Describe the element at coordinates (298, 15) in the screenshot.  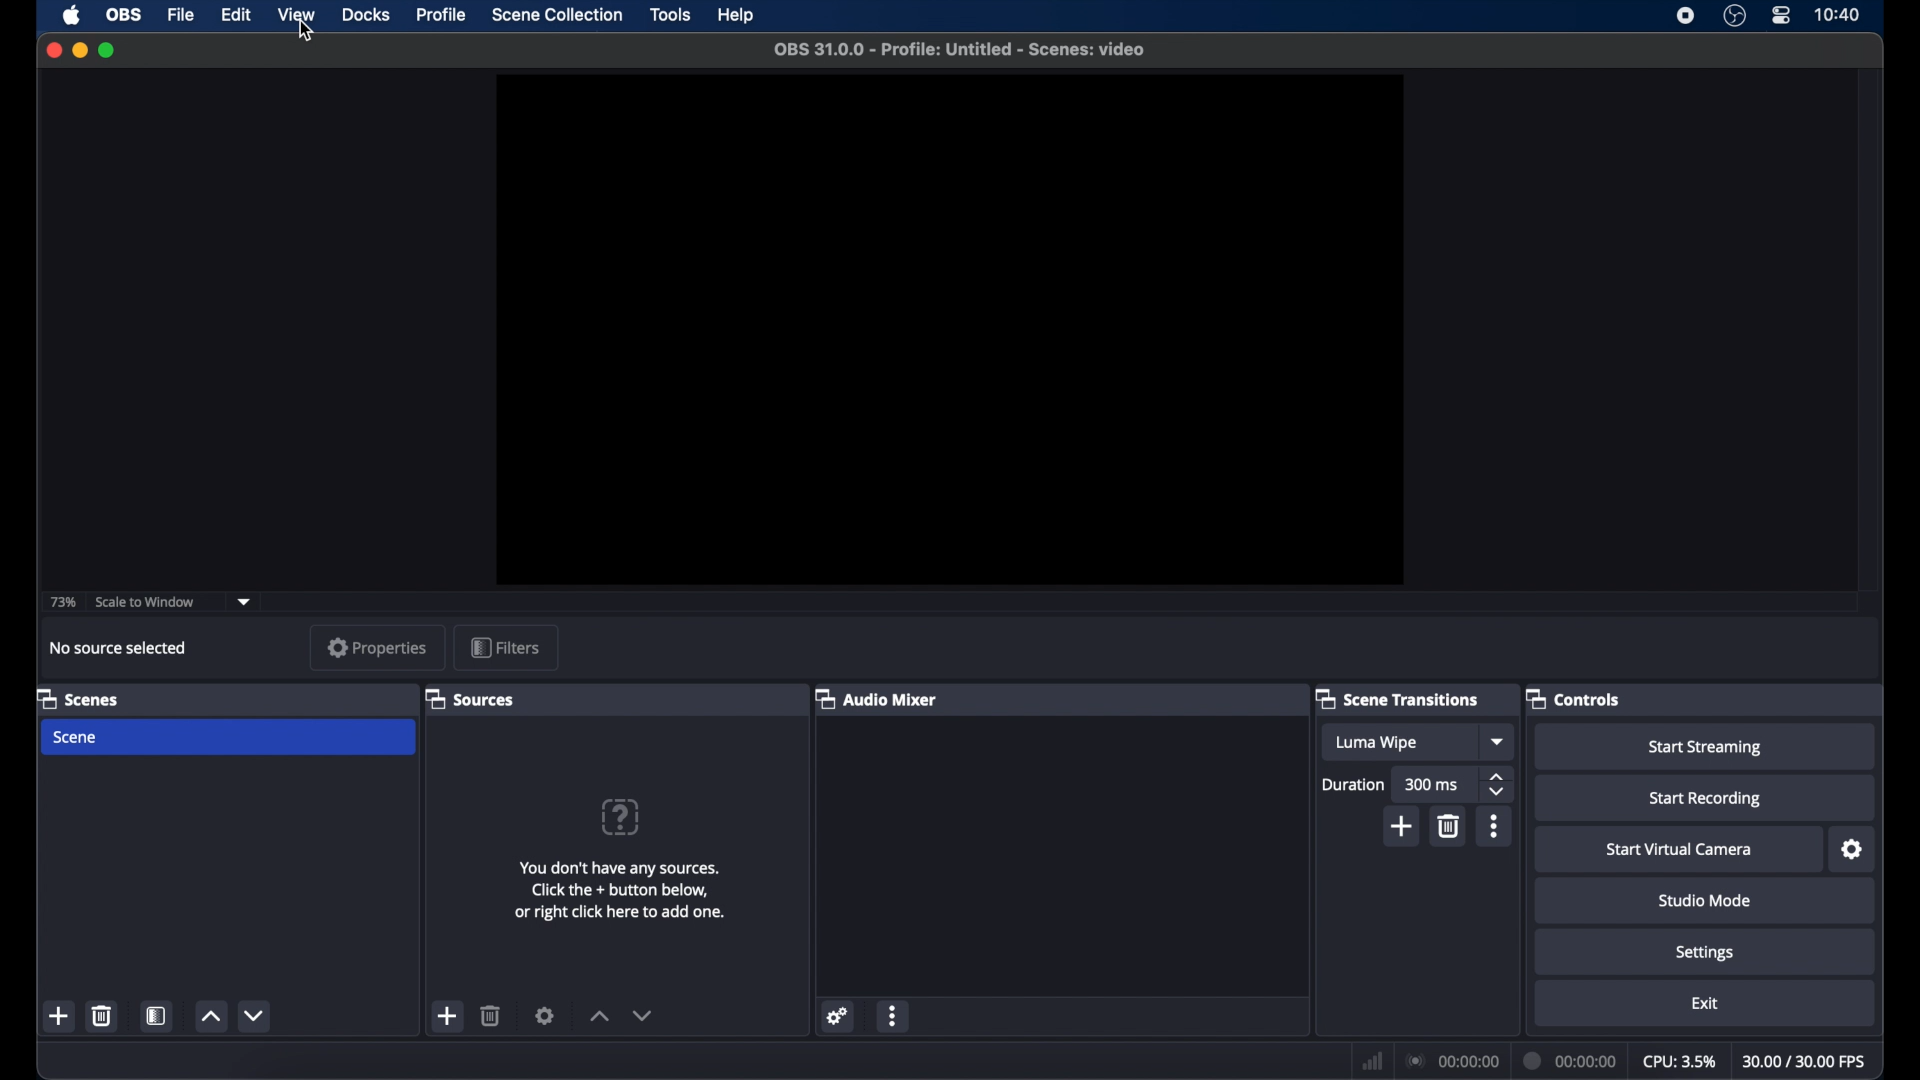
I see `view` at that location.